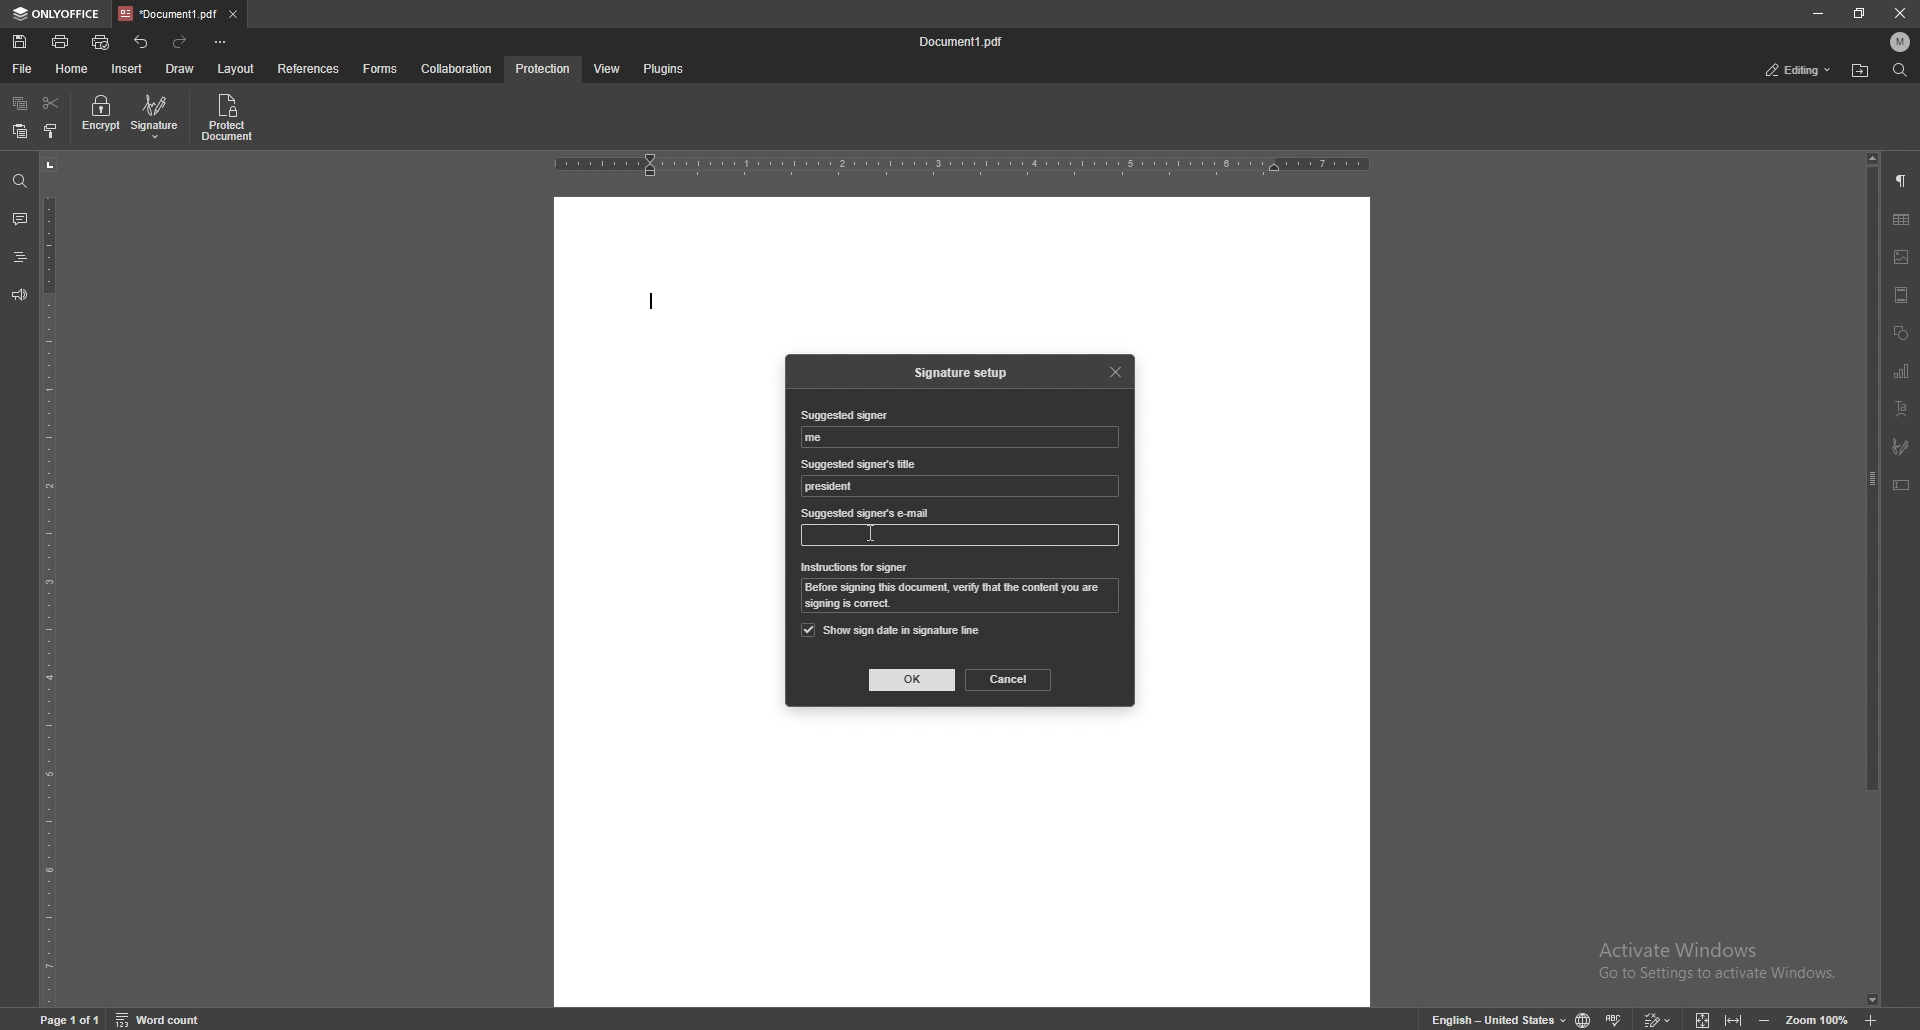 The height and width of the screenshot is (1030, 1920). Describe the element at coordinates (230, 117) in the screenshot. I see `protect document` at that location.